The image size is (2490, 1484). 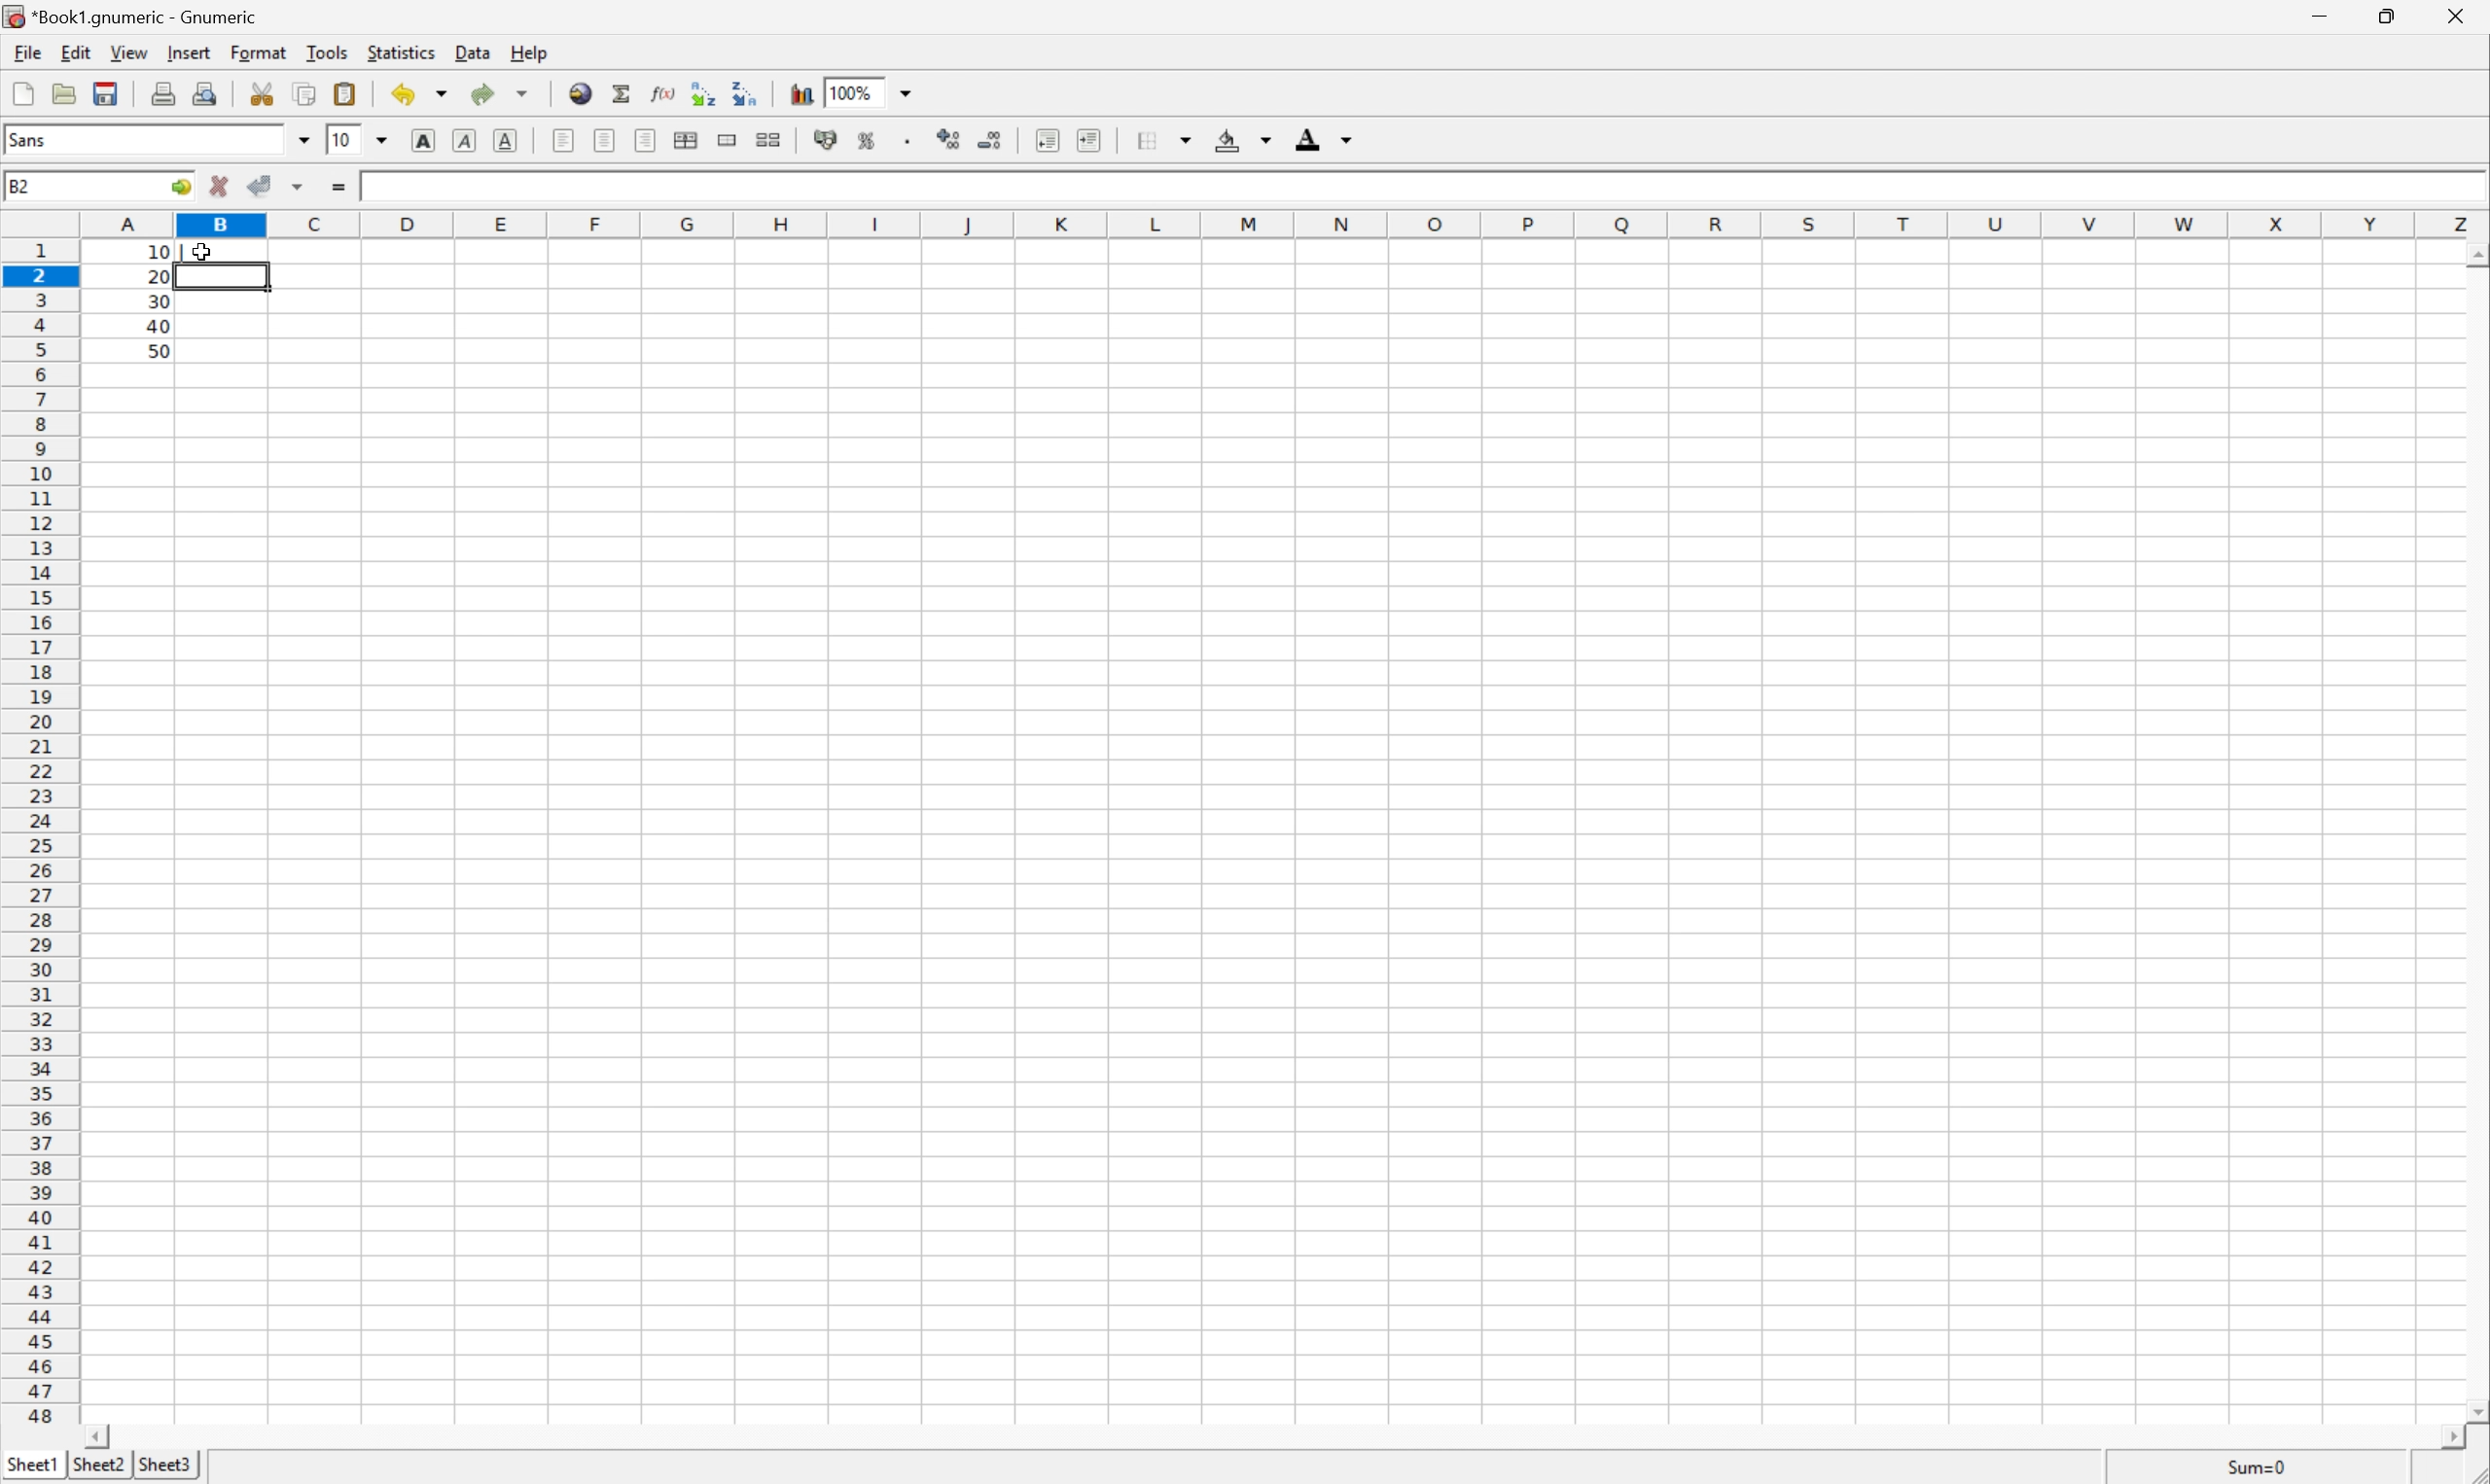 What do you see at coordinates (34, 139) in the screenshot?
I see `Sans` at bounding box center [34, 139].